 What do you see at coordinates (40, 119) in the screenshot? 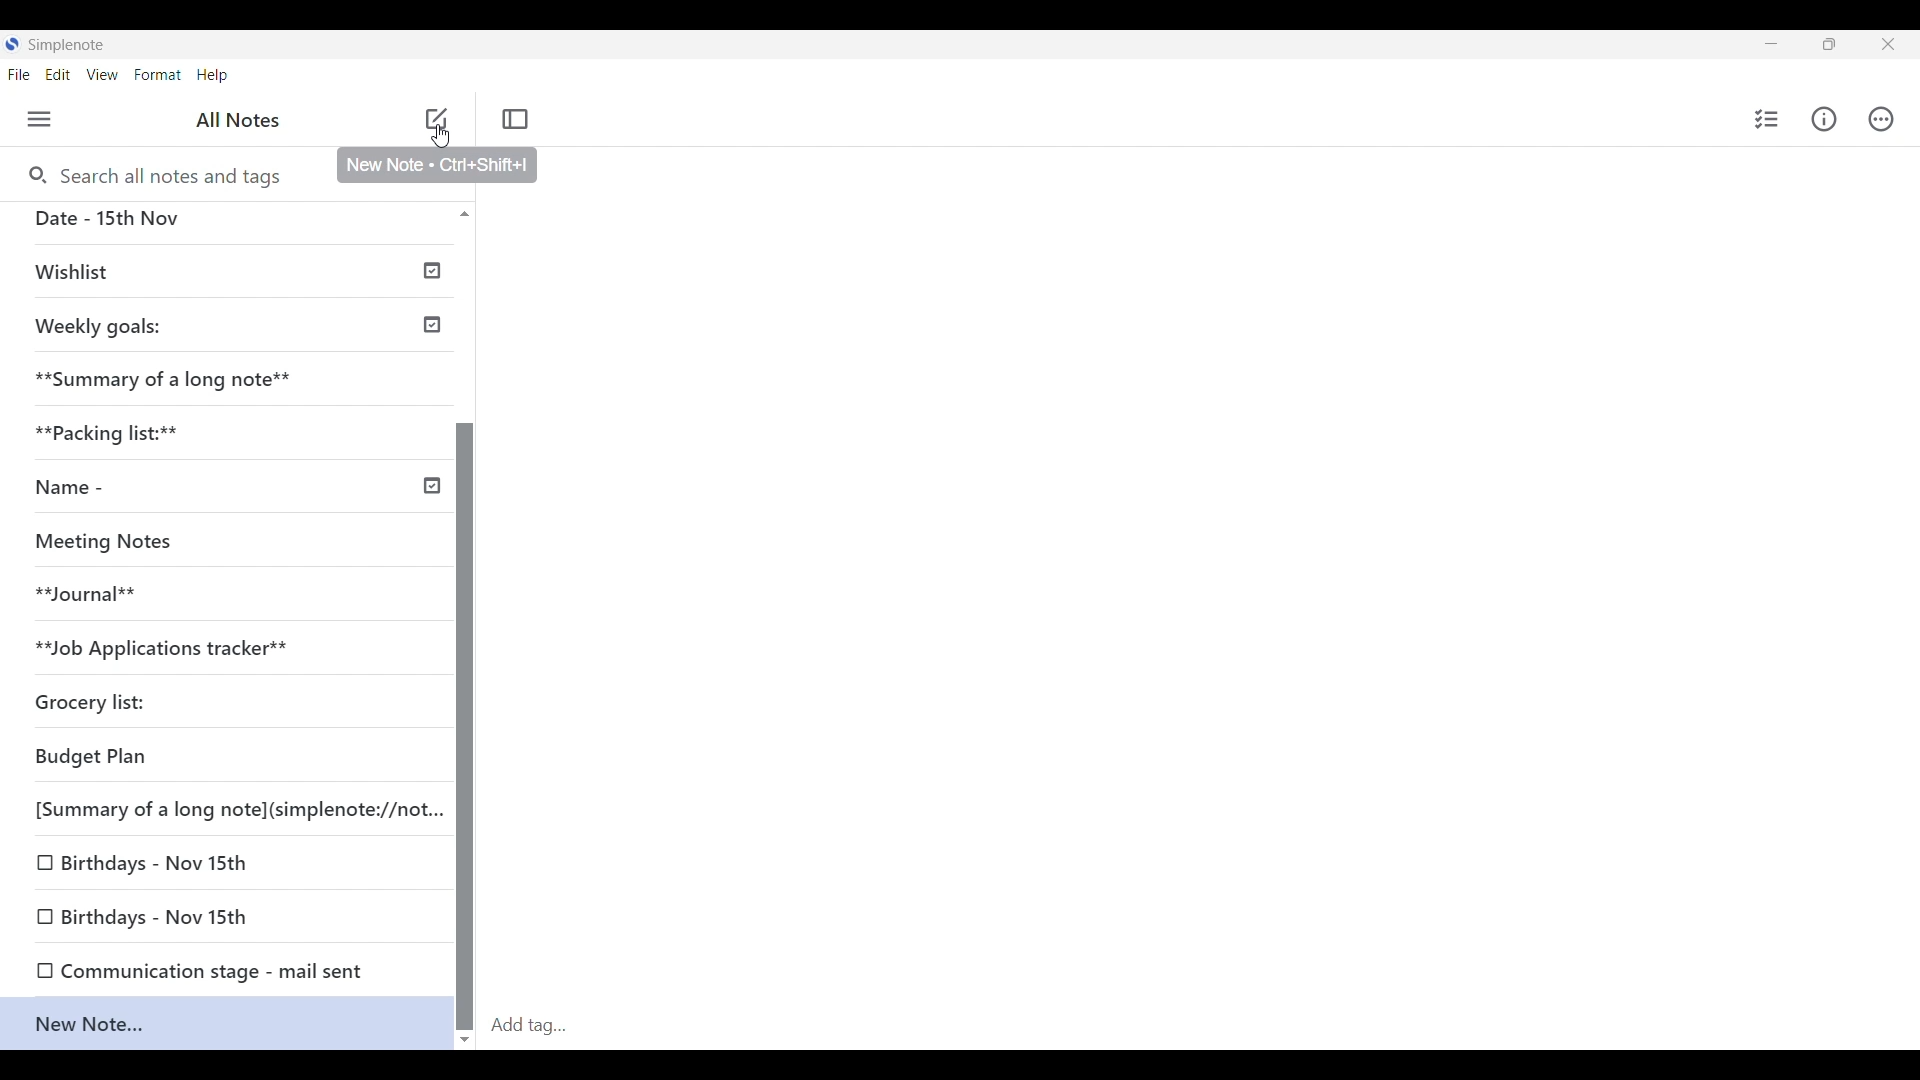
I see `Menu` at bounding box center [40, 119].